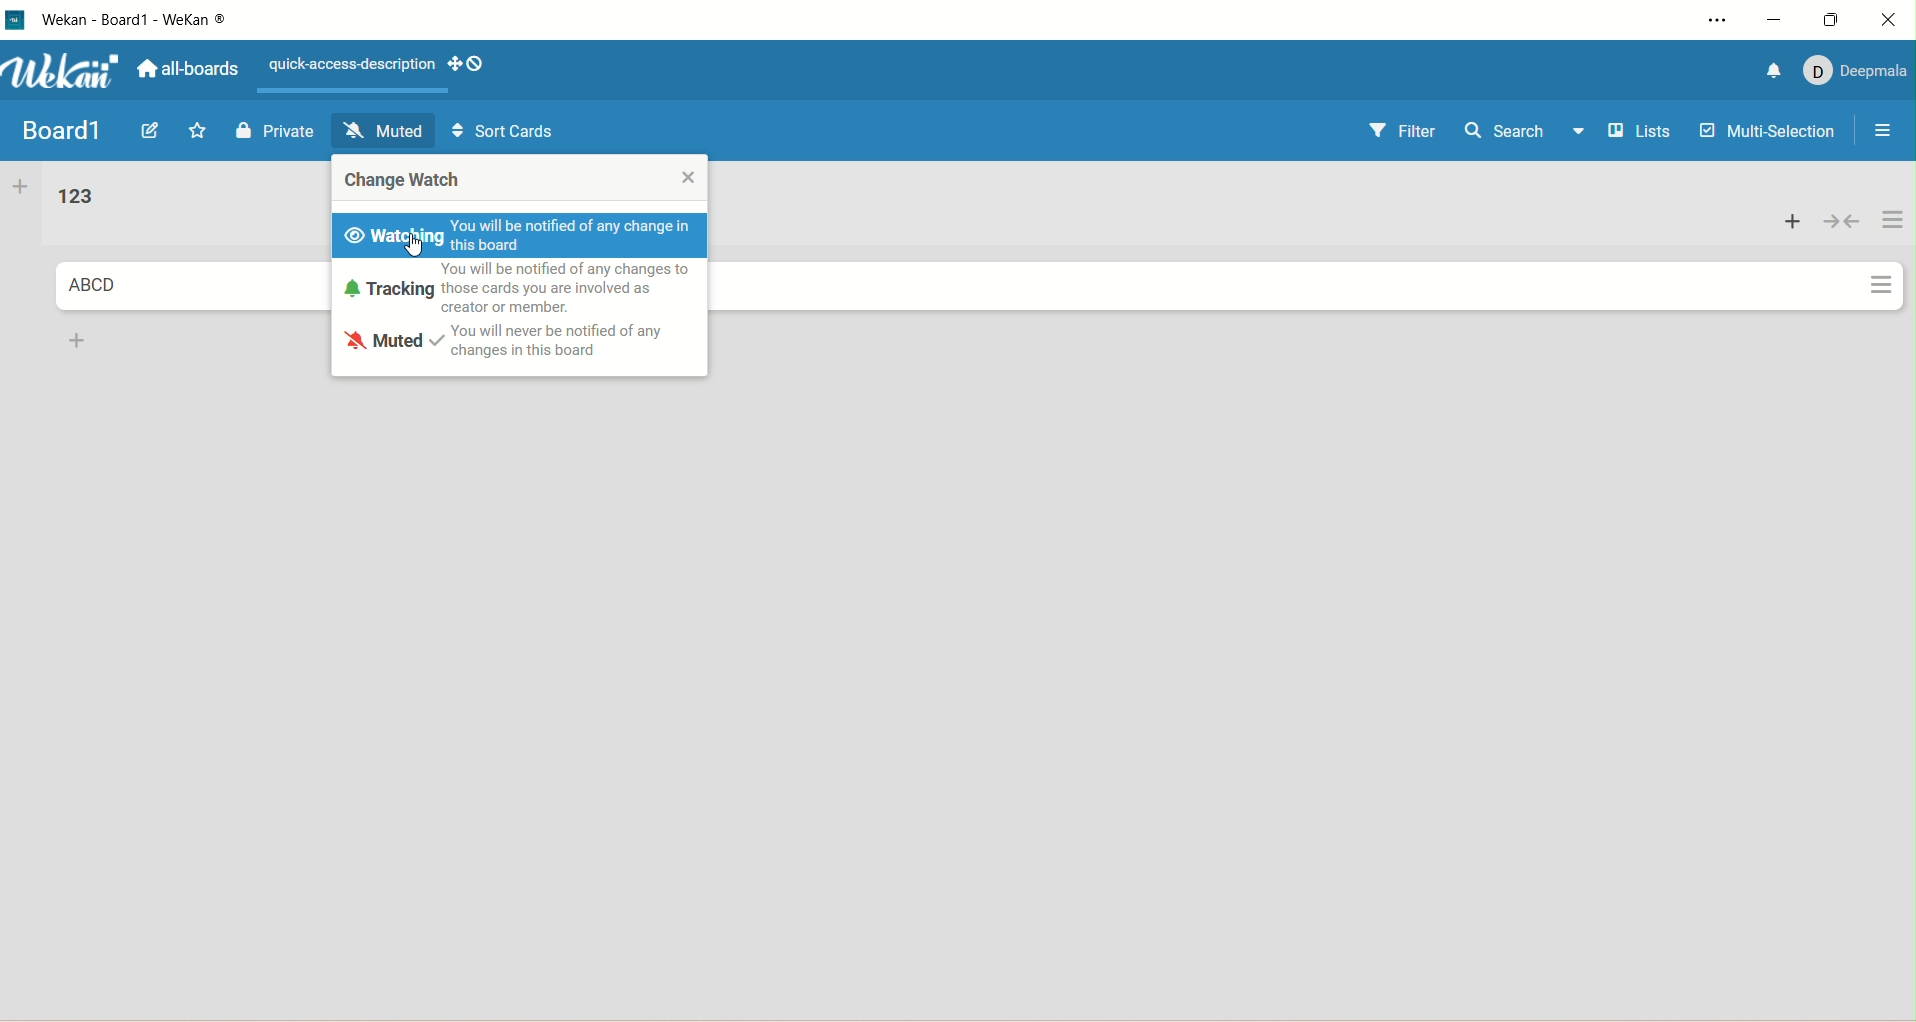 The width and height of the screenshot is (1916, 1022). Describe the element at coordinates (1838, 18) in the screenshot. I see `maximize` at that location.